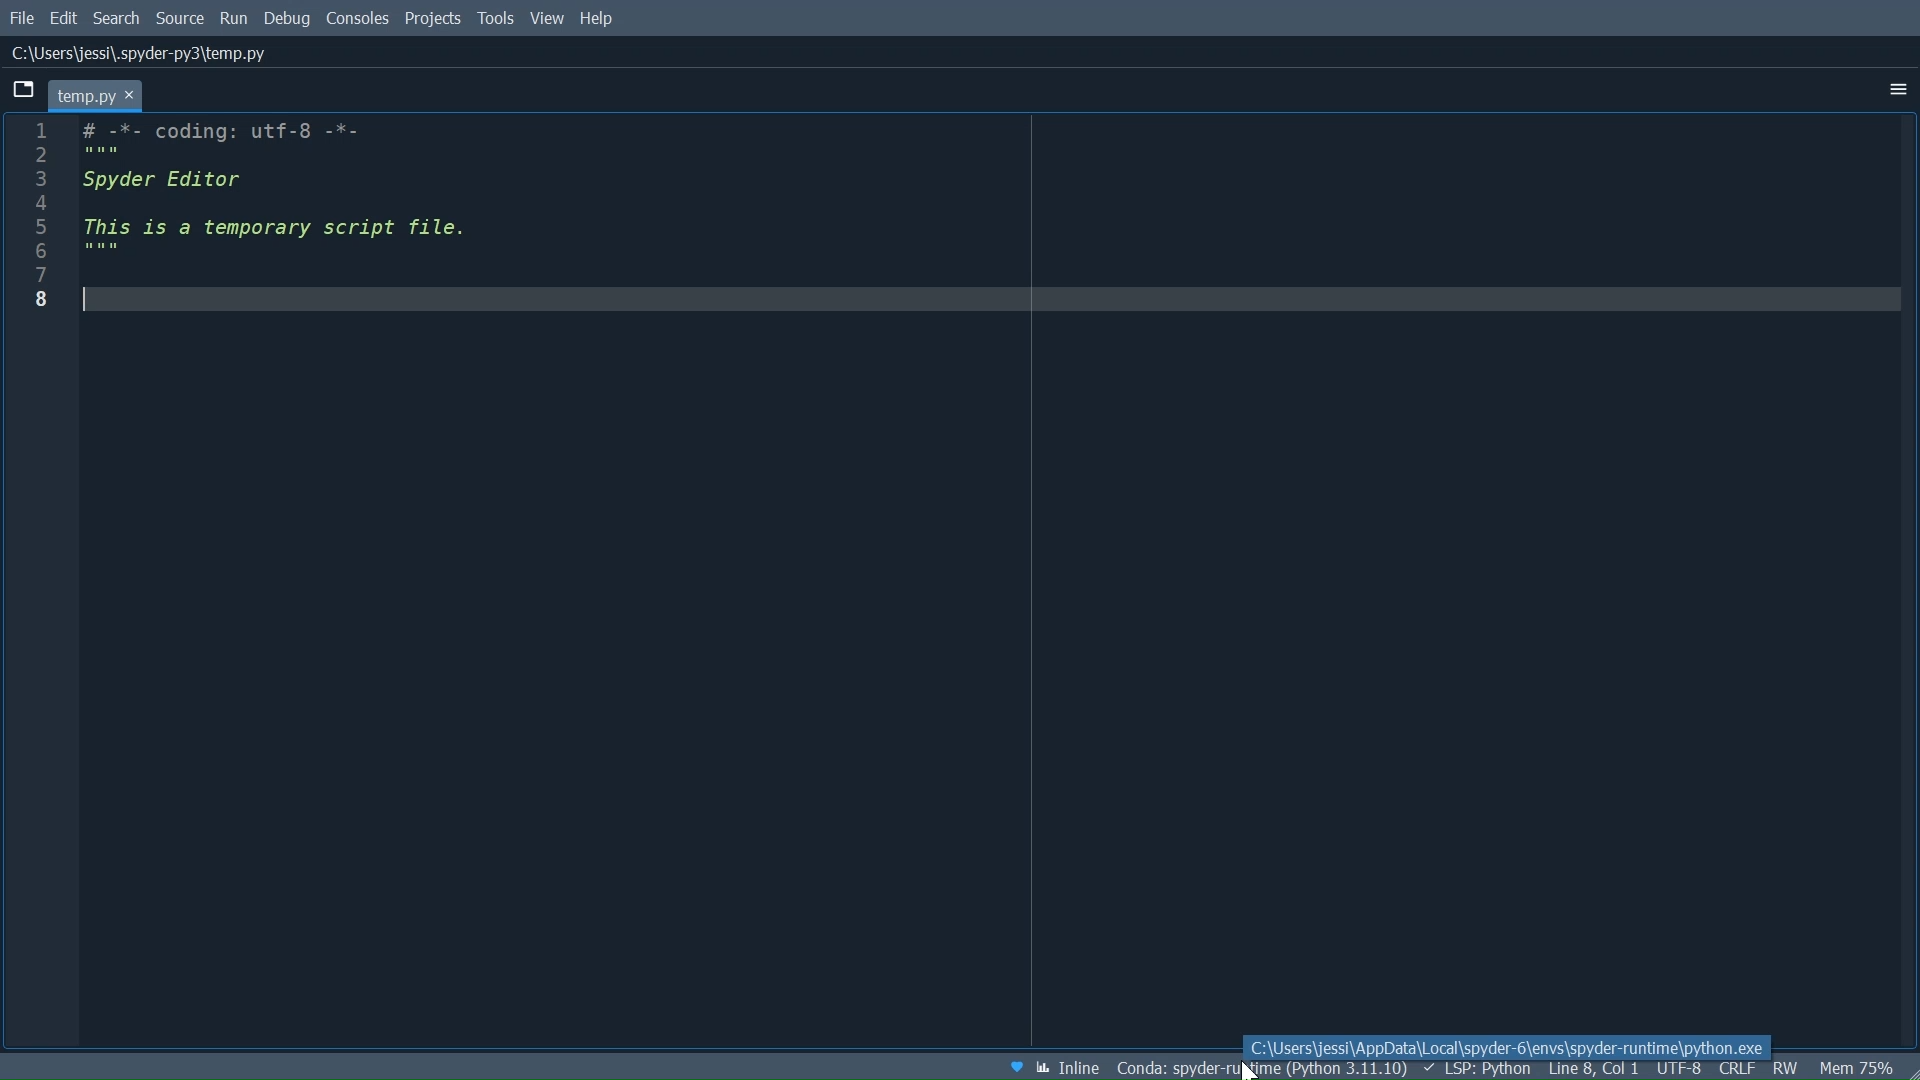 This screenshot has height=1080, width=1920. What do you see at coordinates (496, 18) in the screenshot?
I see `Tools` at bounding box center [496, 18].